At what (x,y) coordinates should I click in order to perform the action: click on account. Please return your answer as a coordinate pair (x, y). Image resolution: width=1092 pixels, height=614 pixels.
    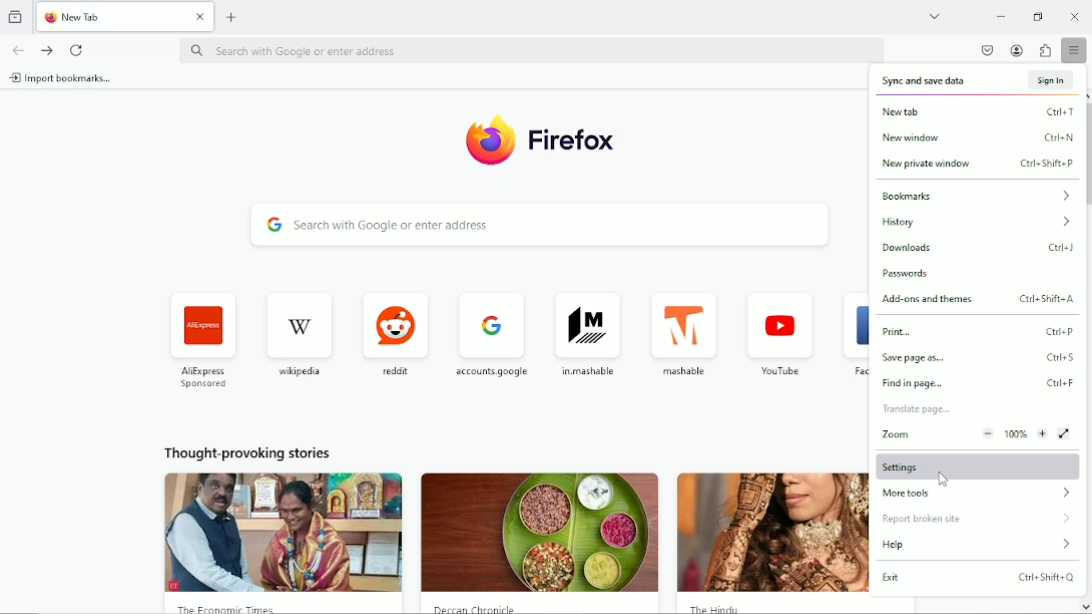
    Looking at the image, I should click on (1017, 51).